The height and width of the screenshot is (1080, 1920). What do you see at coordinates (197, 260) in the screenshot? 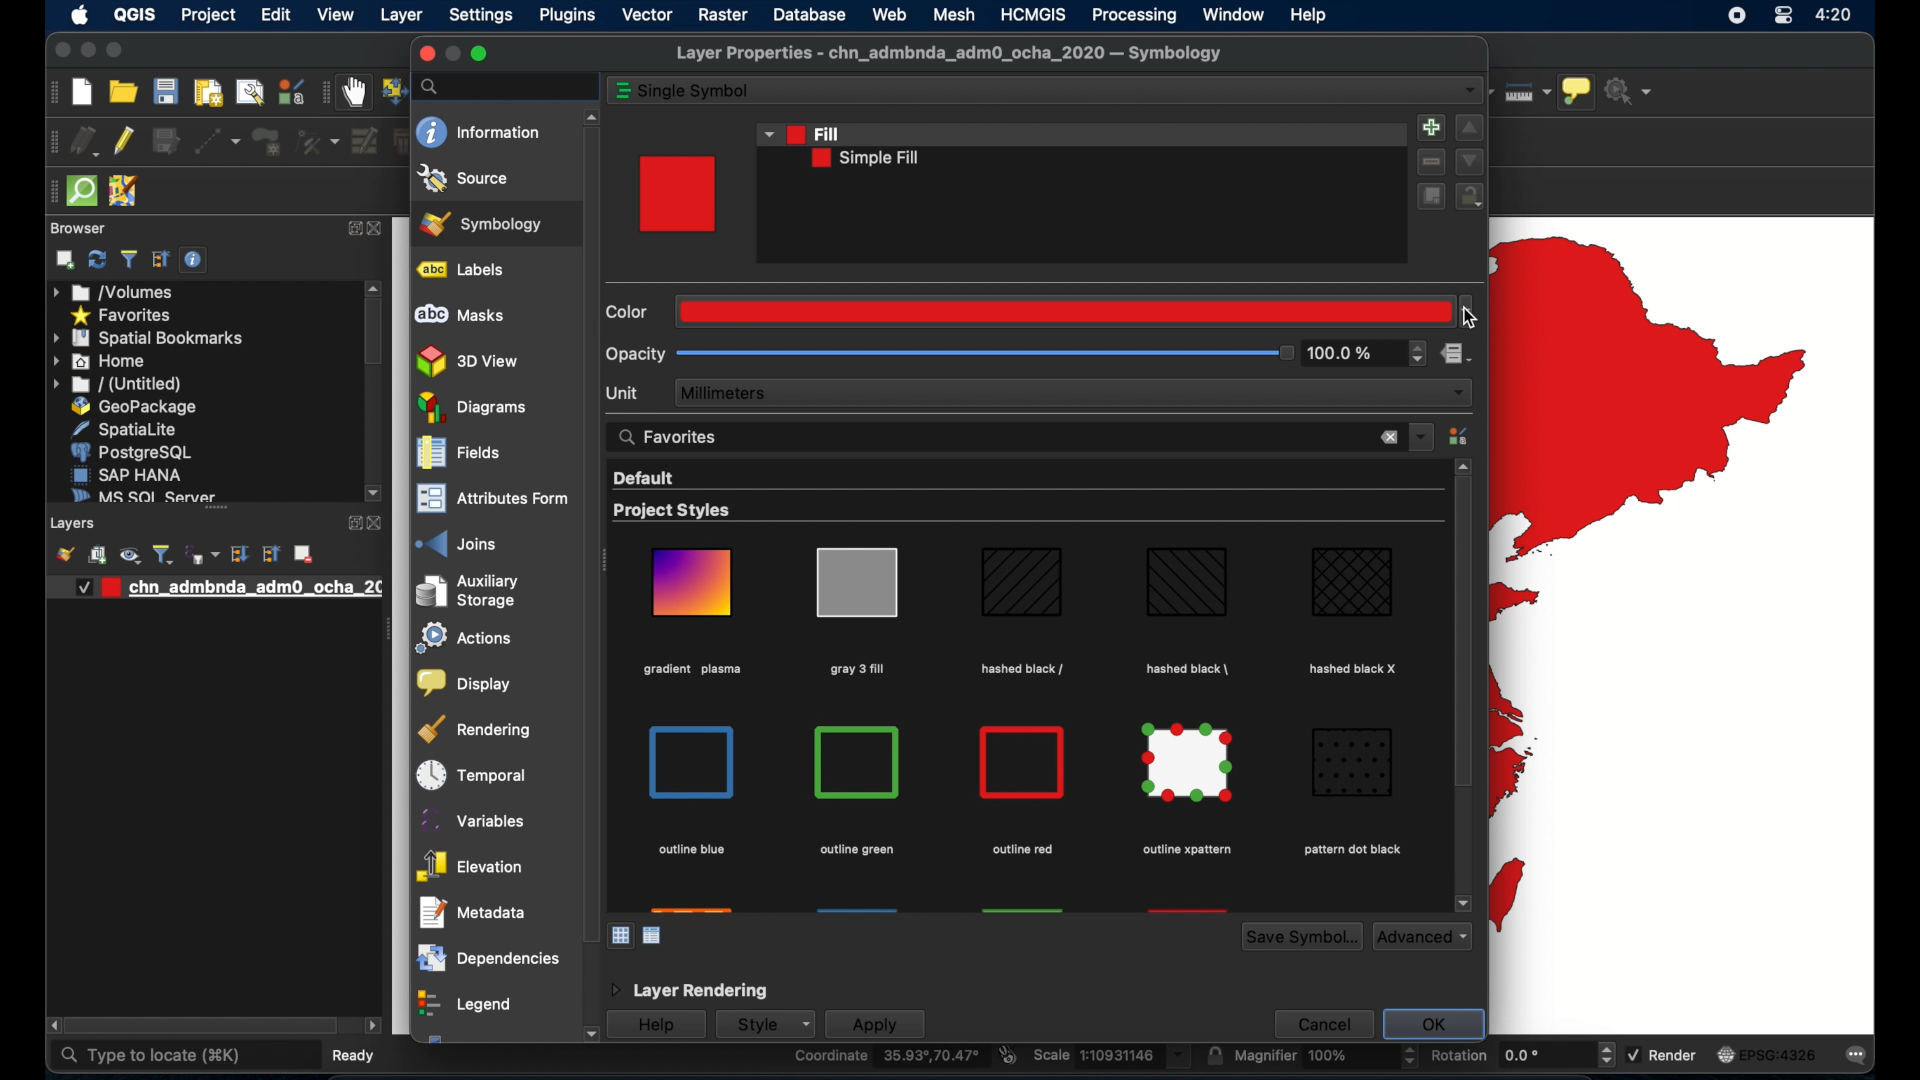
I see `enable/disbale properties widget` at bounding box center [197, 260].